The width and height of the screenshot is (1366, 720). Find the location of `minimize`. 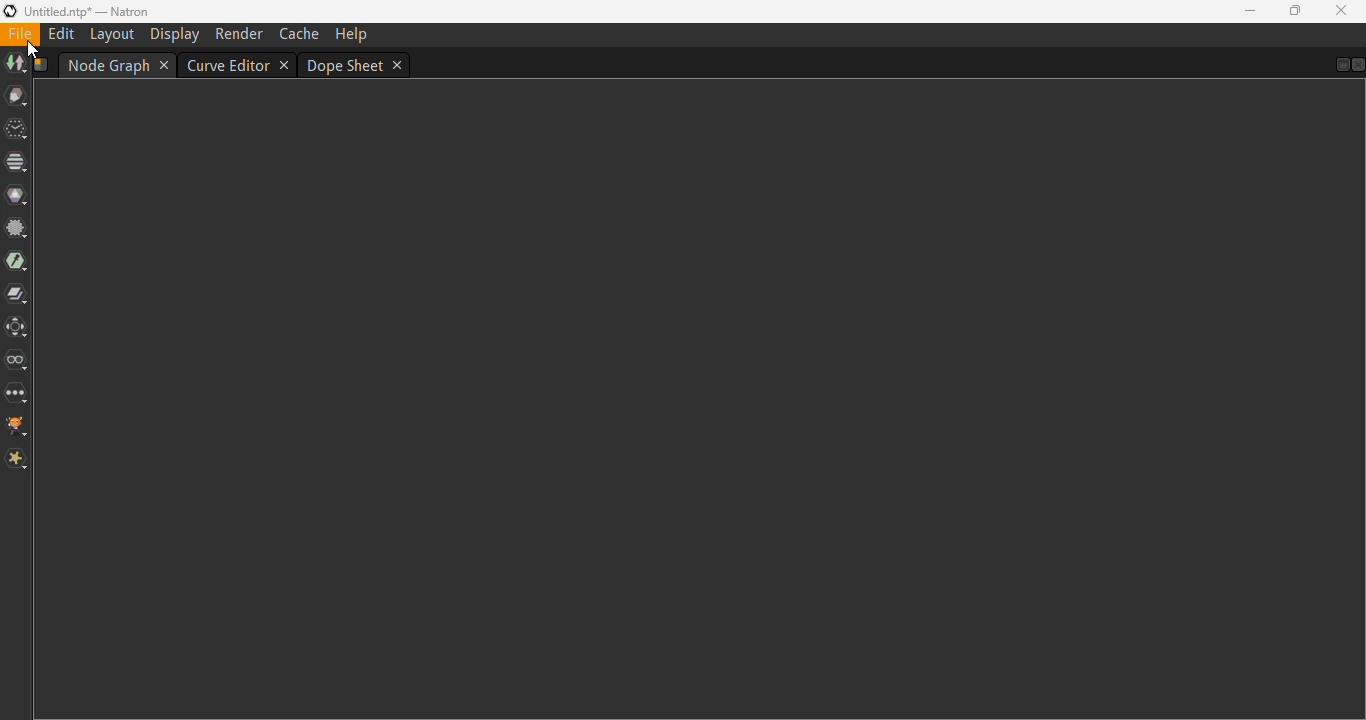

minimize is located at coordinates (1250, 11).